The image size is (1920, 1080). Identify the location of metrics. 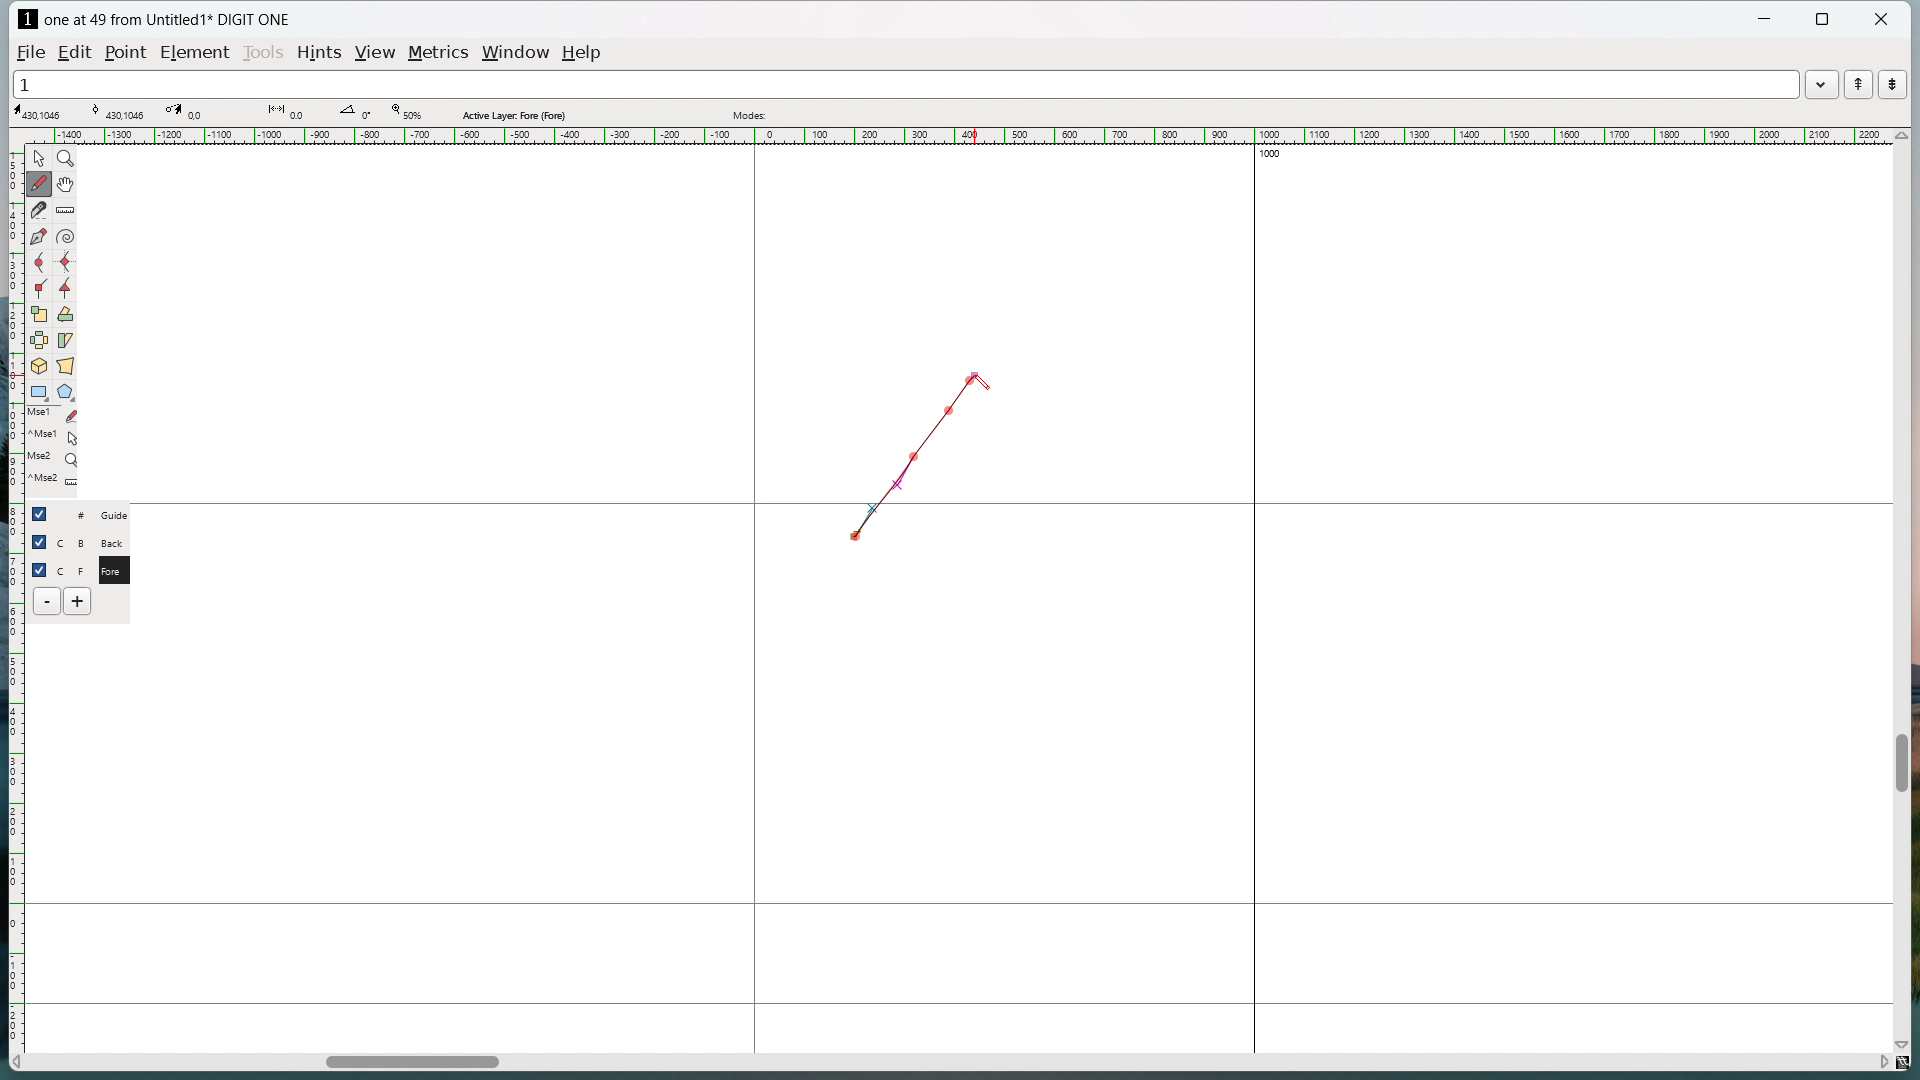
(441, 54).